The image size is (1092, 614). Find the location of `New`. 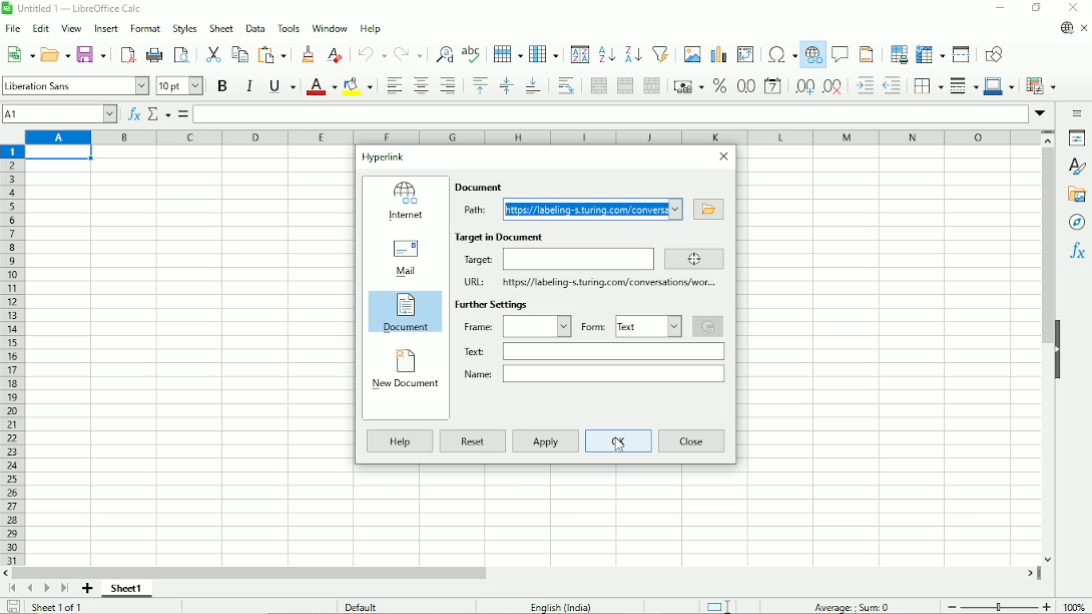

New is located at coordinates (18, 54).